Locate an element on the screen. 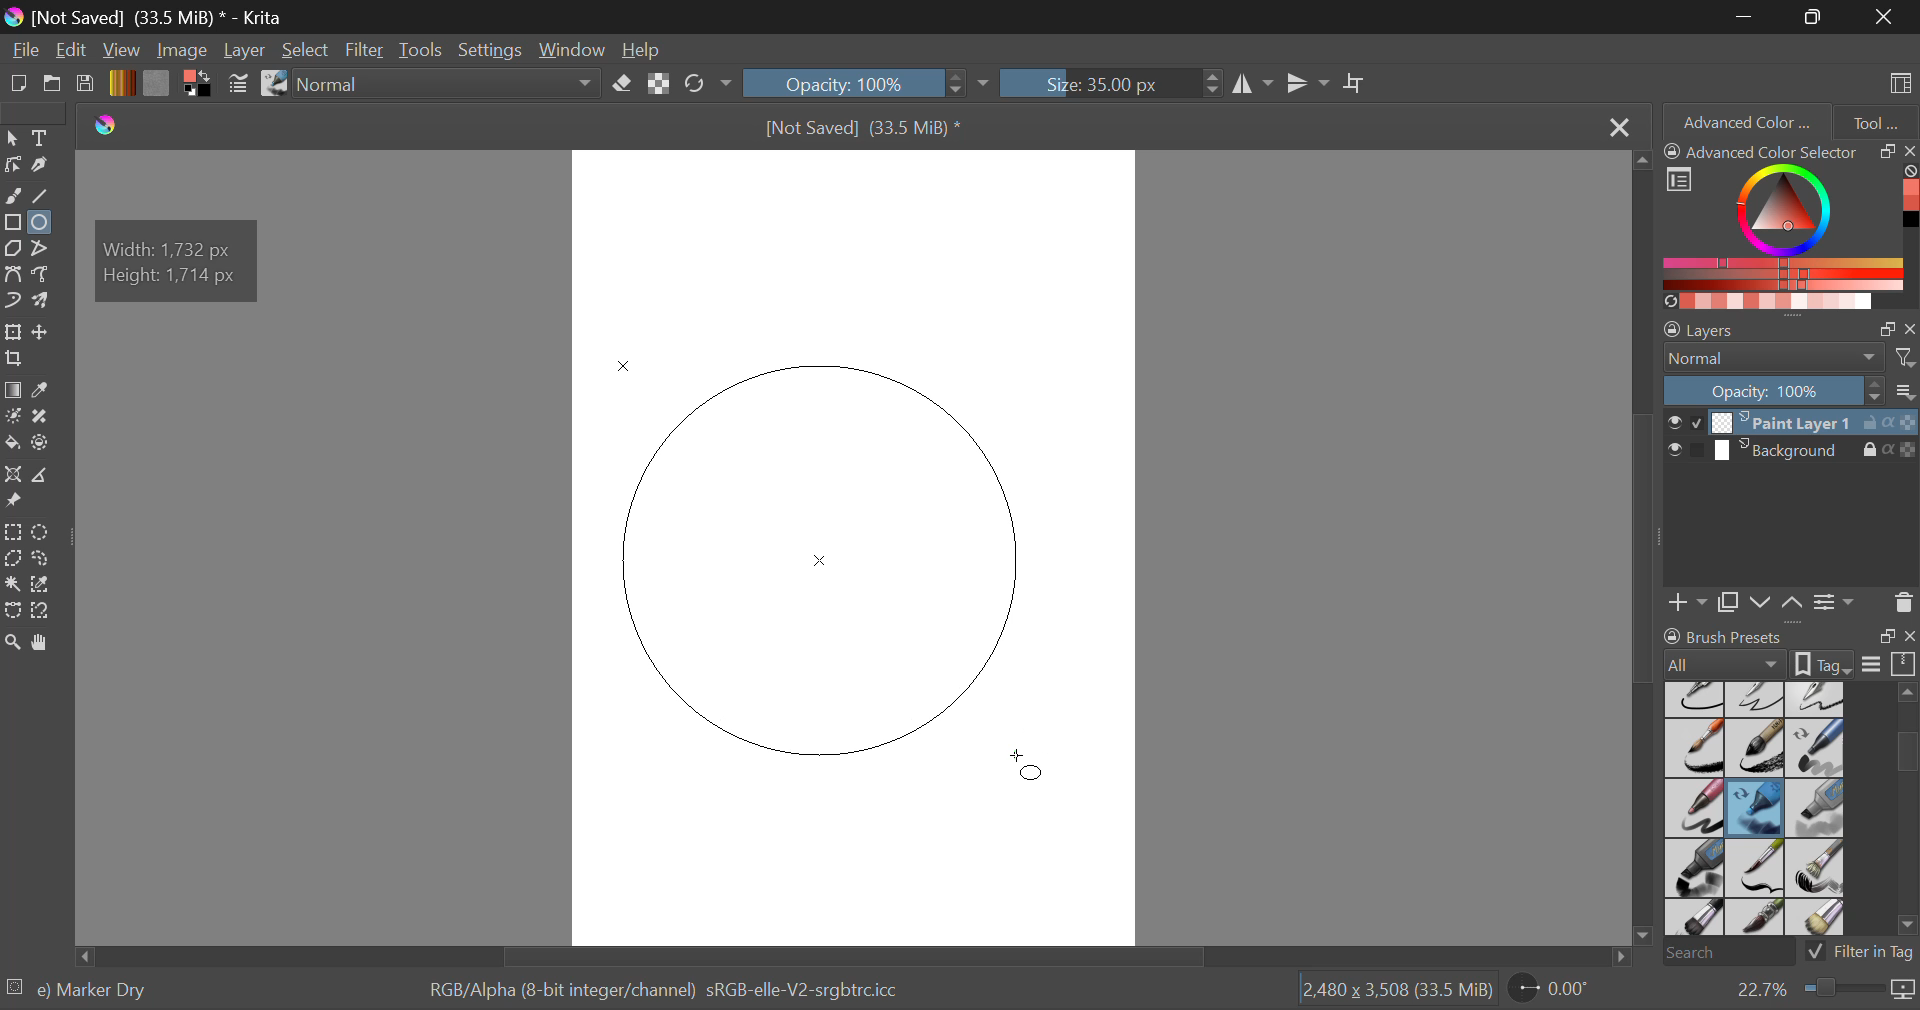 The width and height of the screenshot is (1920, 1010). Polygonal Selection Tool is located at coordinates (13, 557).